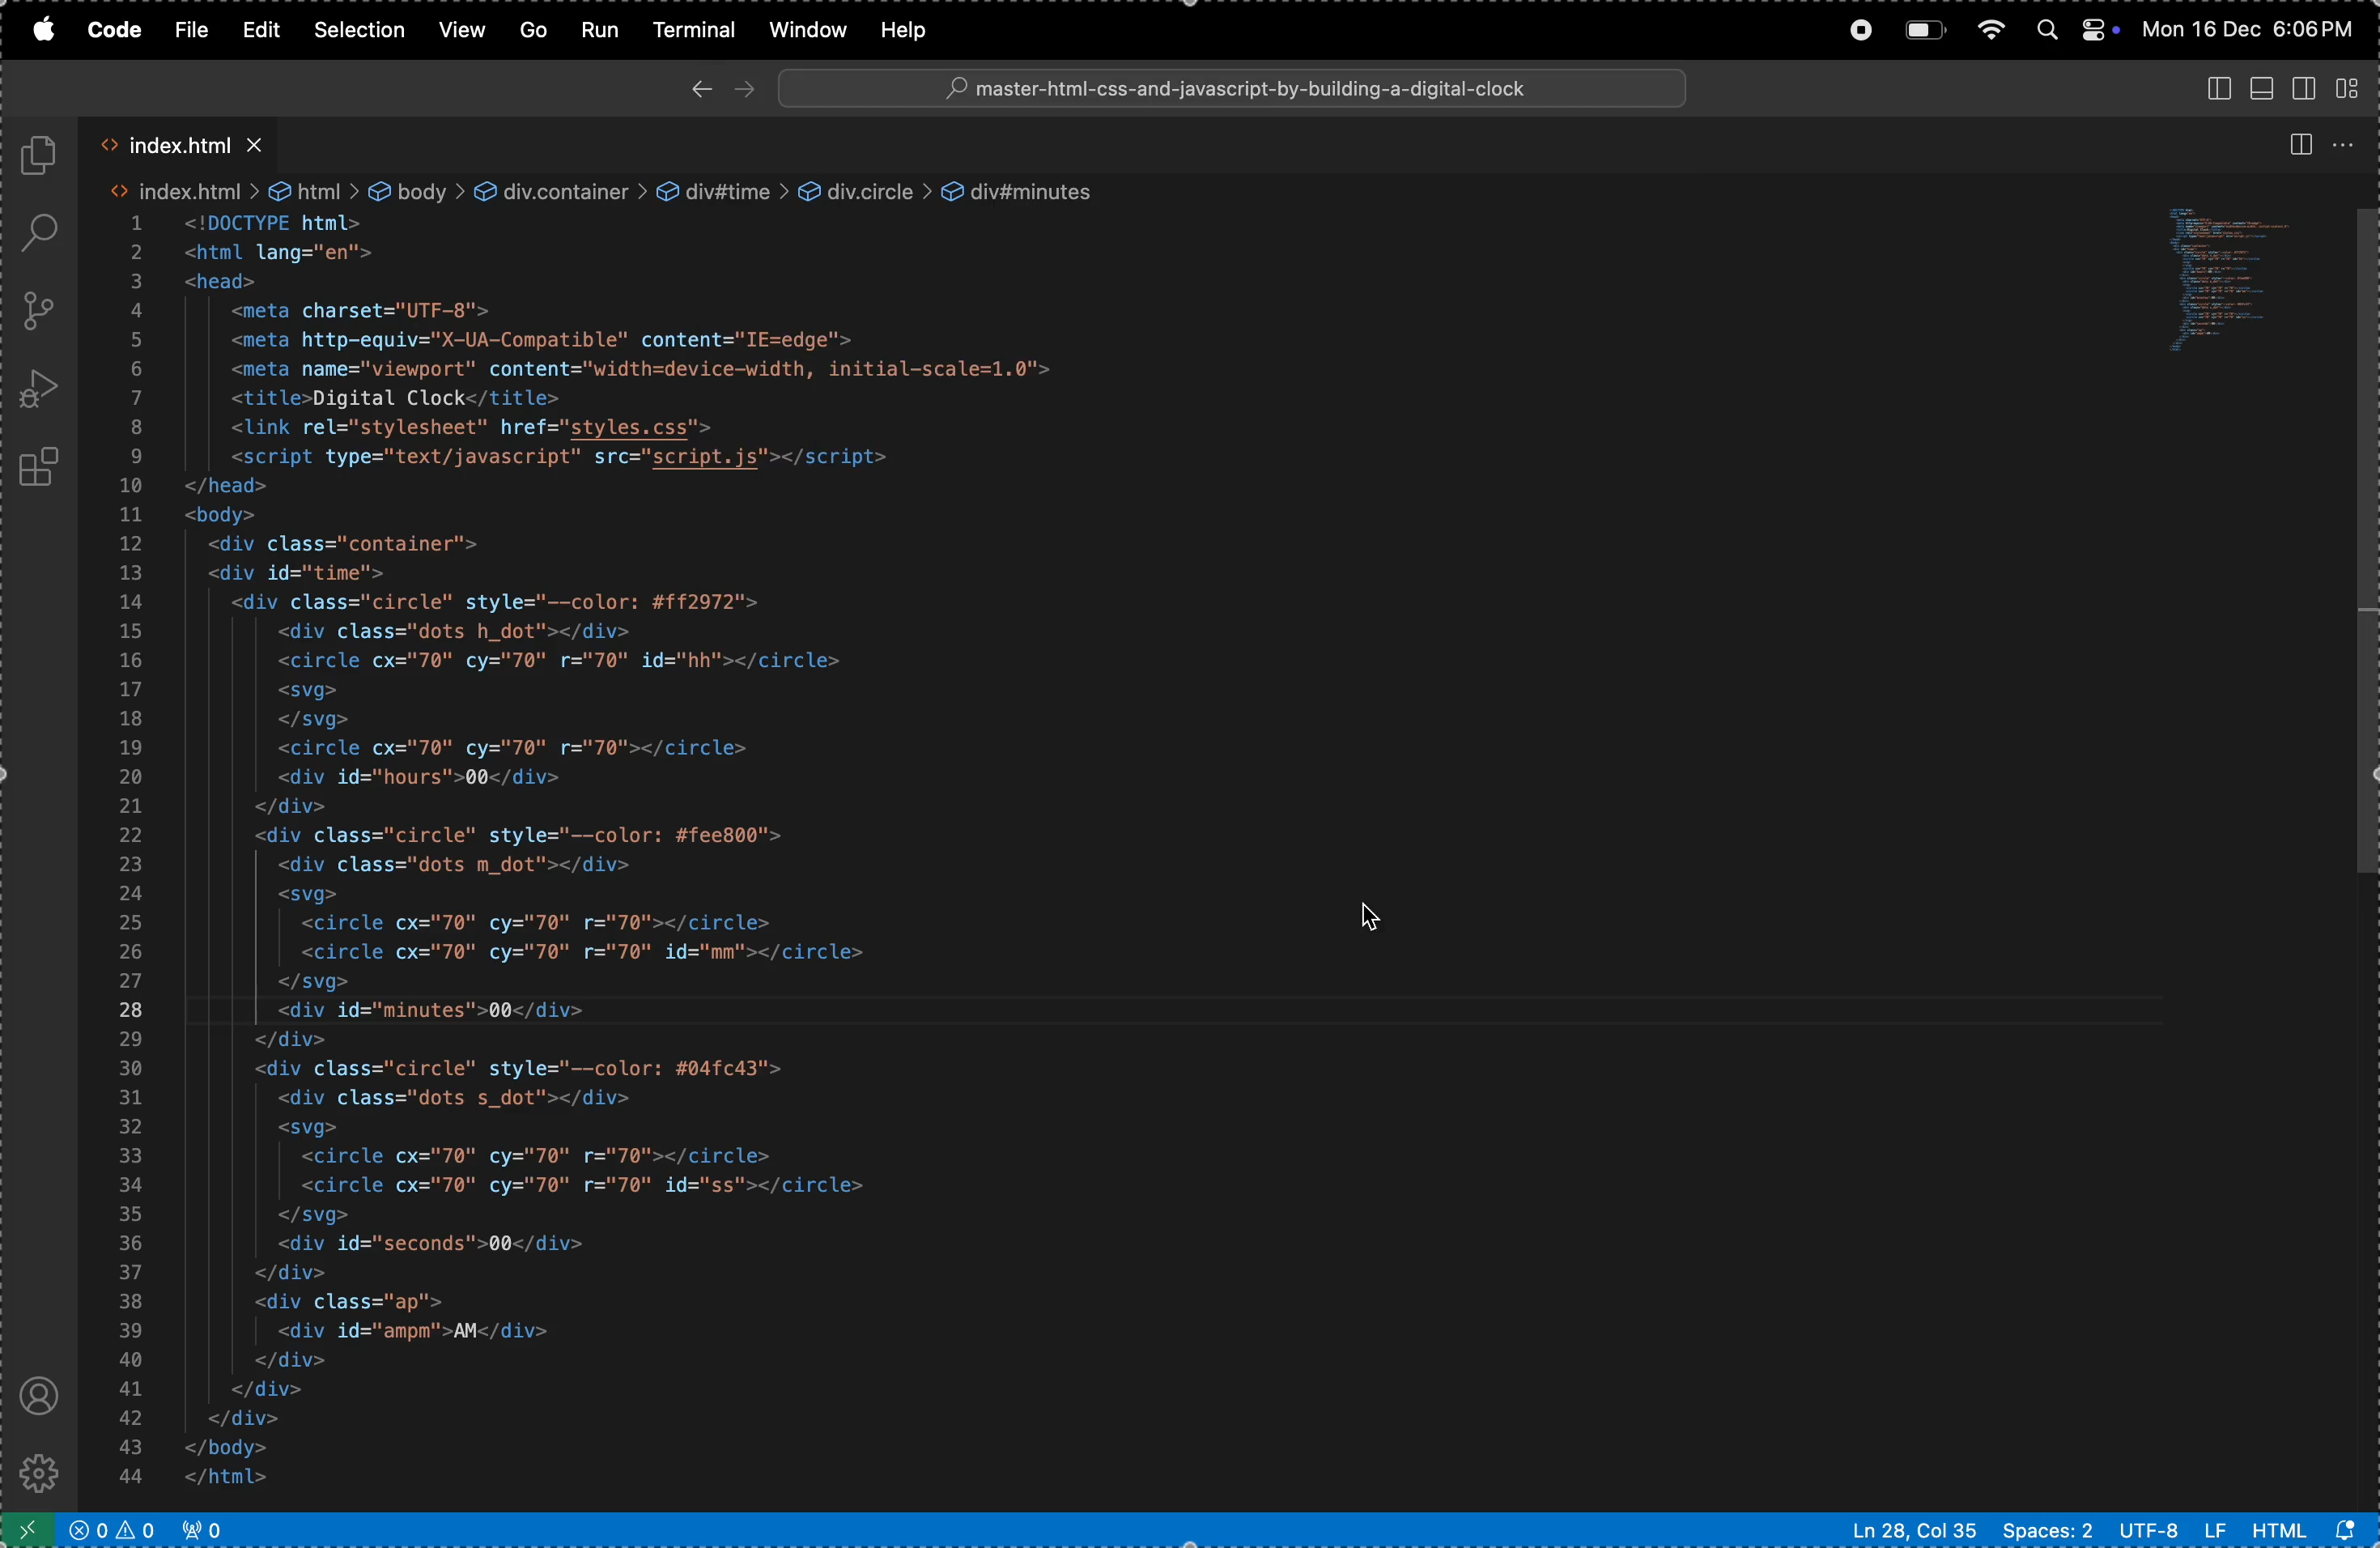 The image size is (2380, 1548). What do you see at coordinates (262, 32) in the screenshot?
I see `edit` at bounding box center [262, 32].